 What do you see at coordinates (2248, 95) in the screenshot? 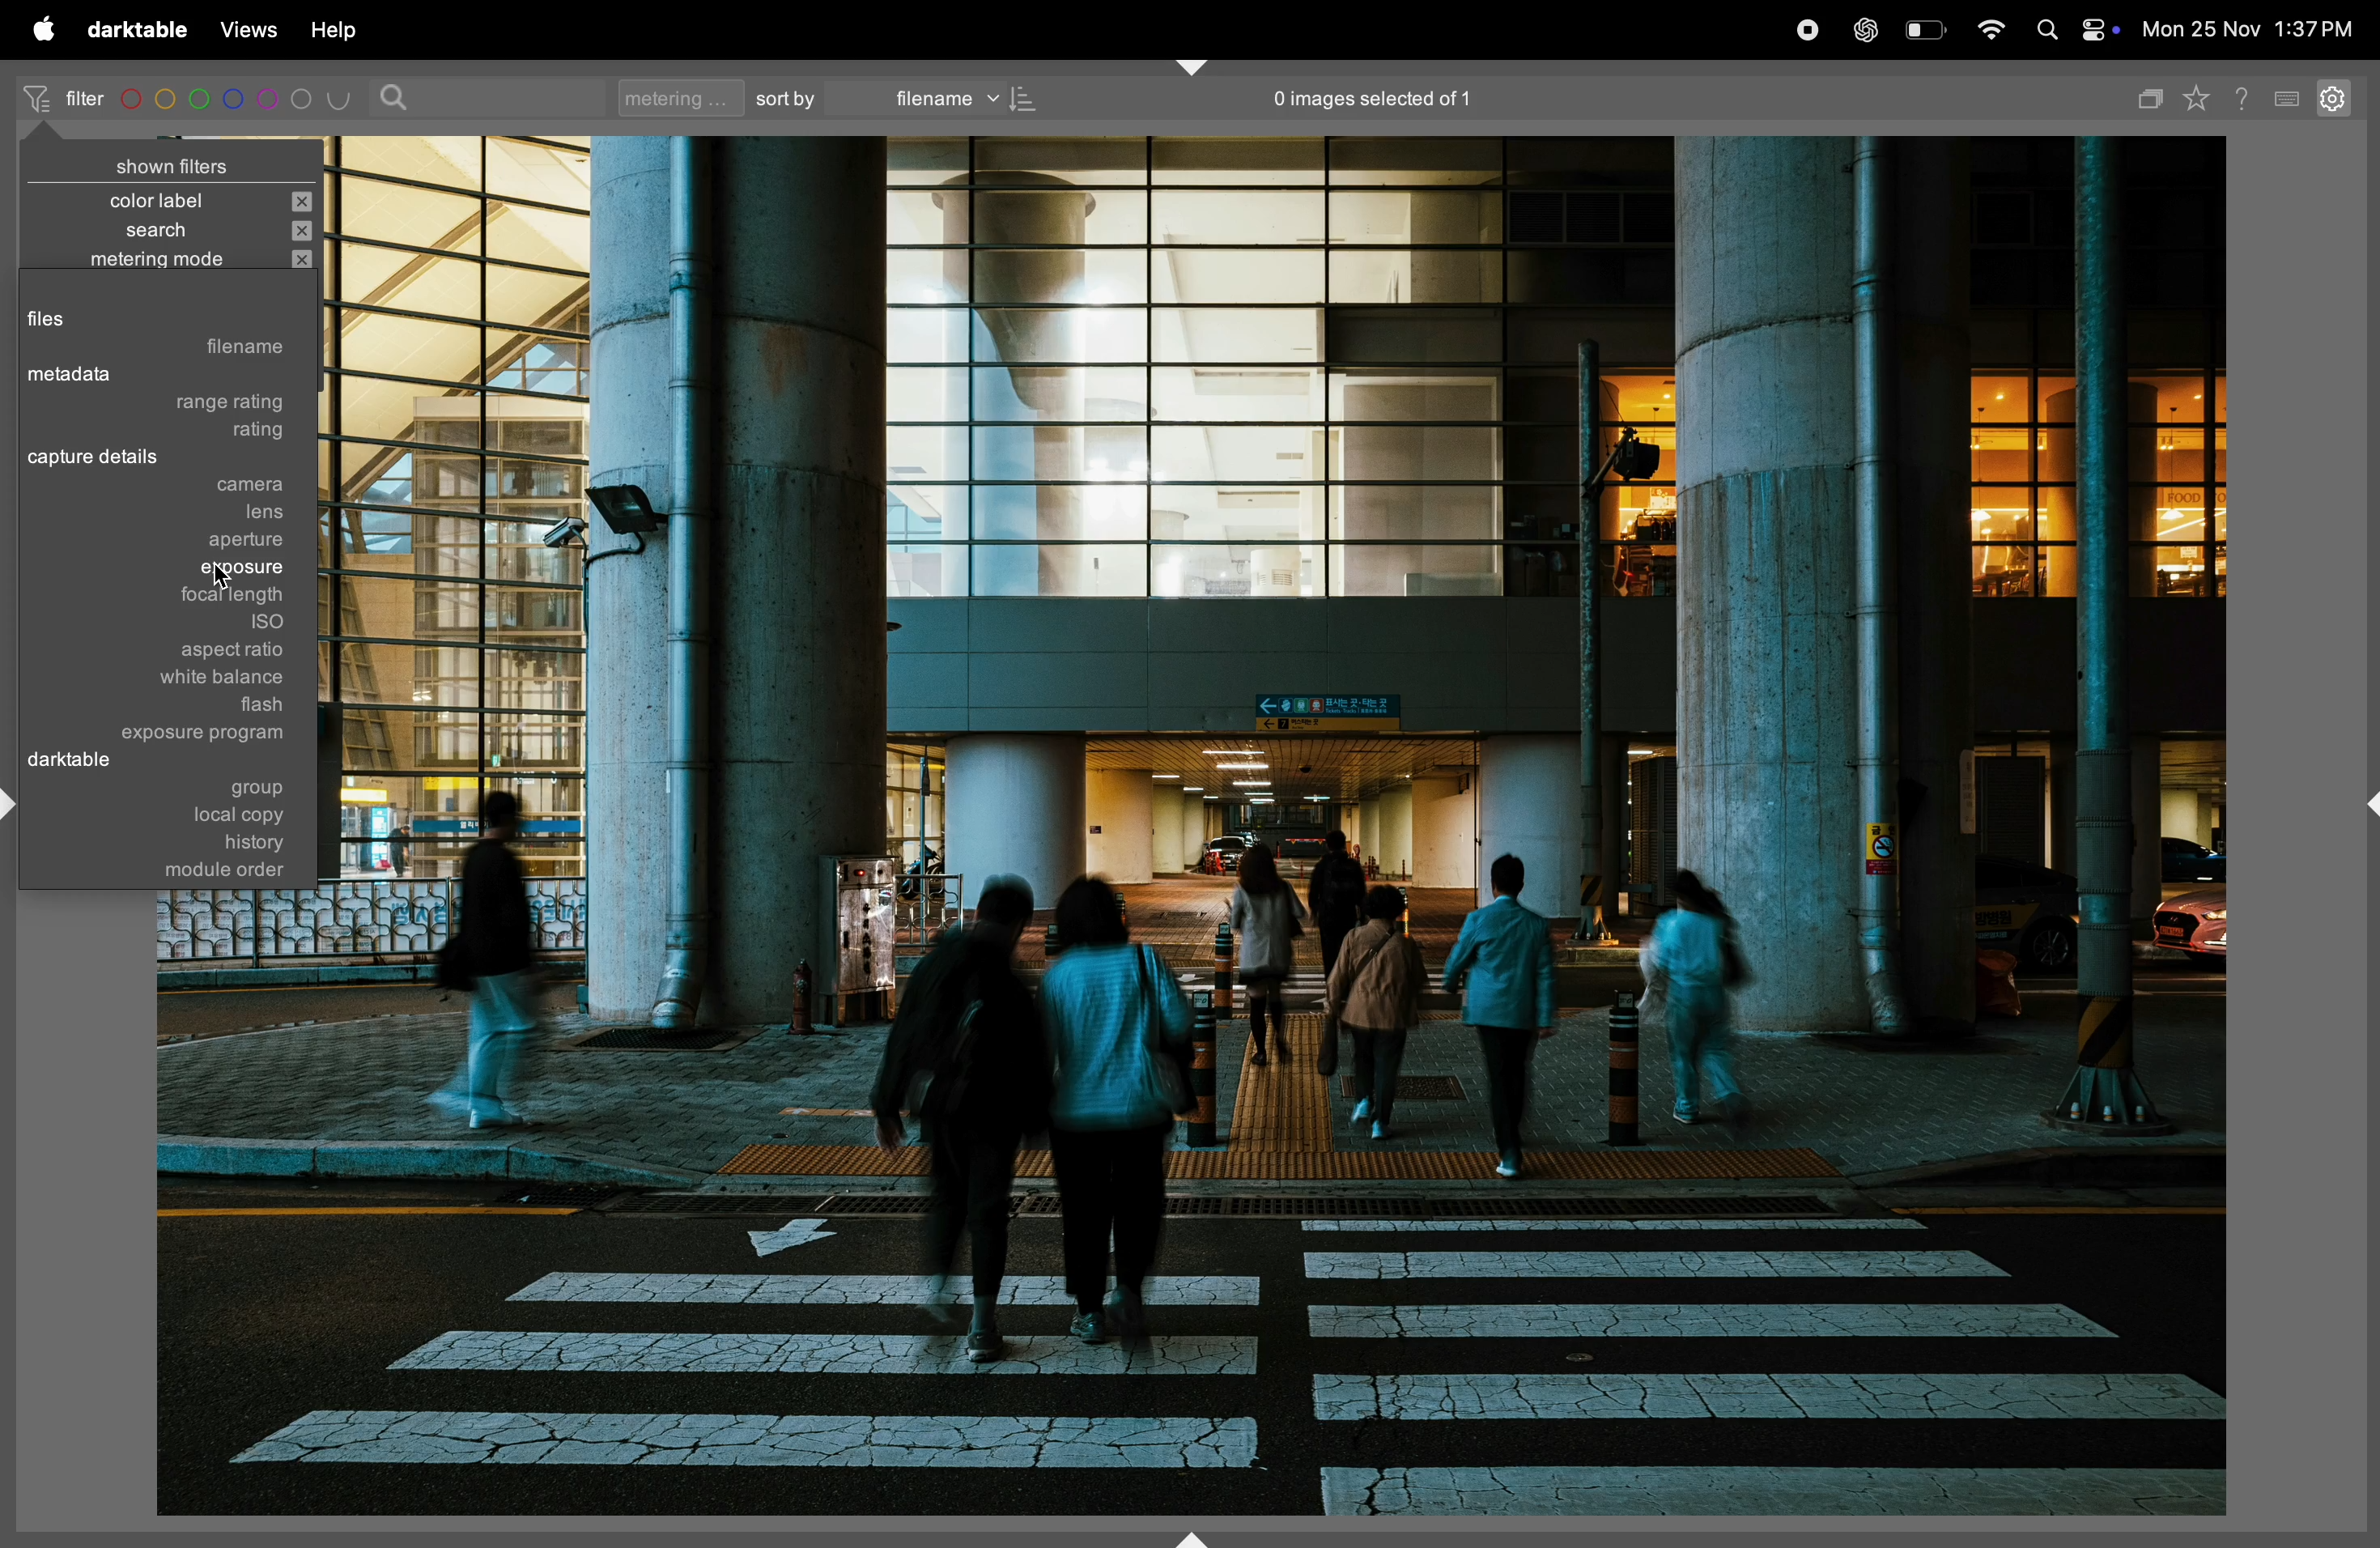
I see `help` at bounding box center [2248, 95].